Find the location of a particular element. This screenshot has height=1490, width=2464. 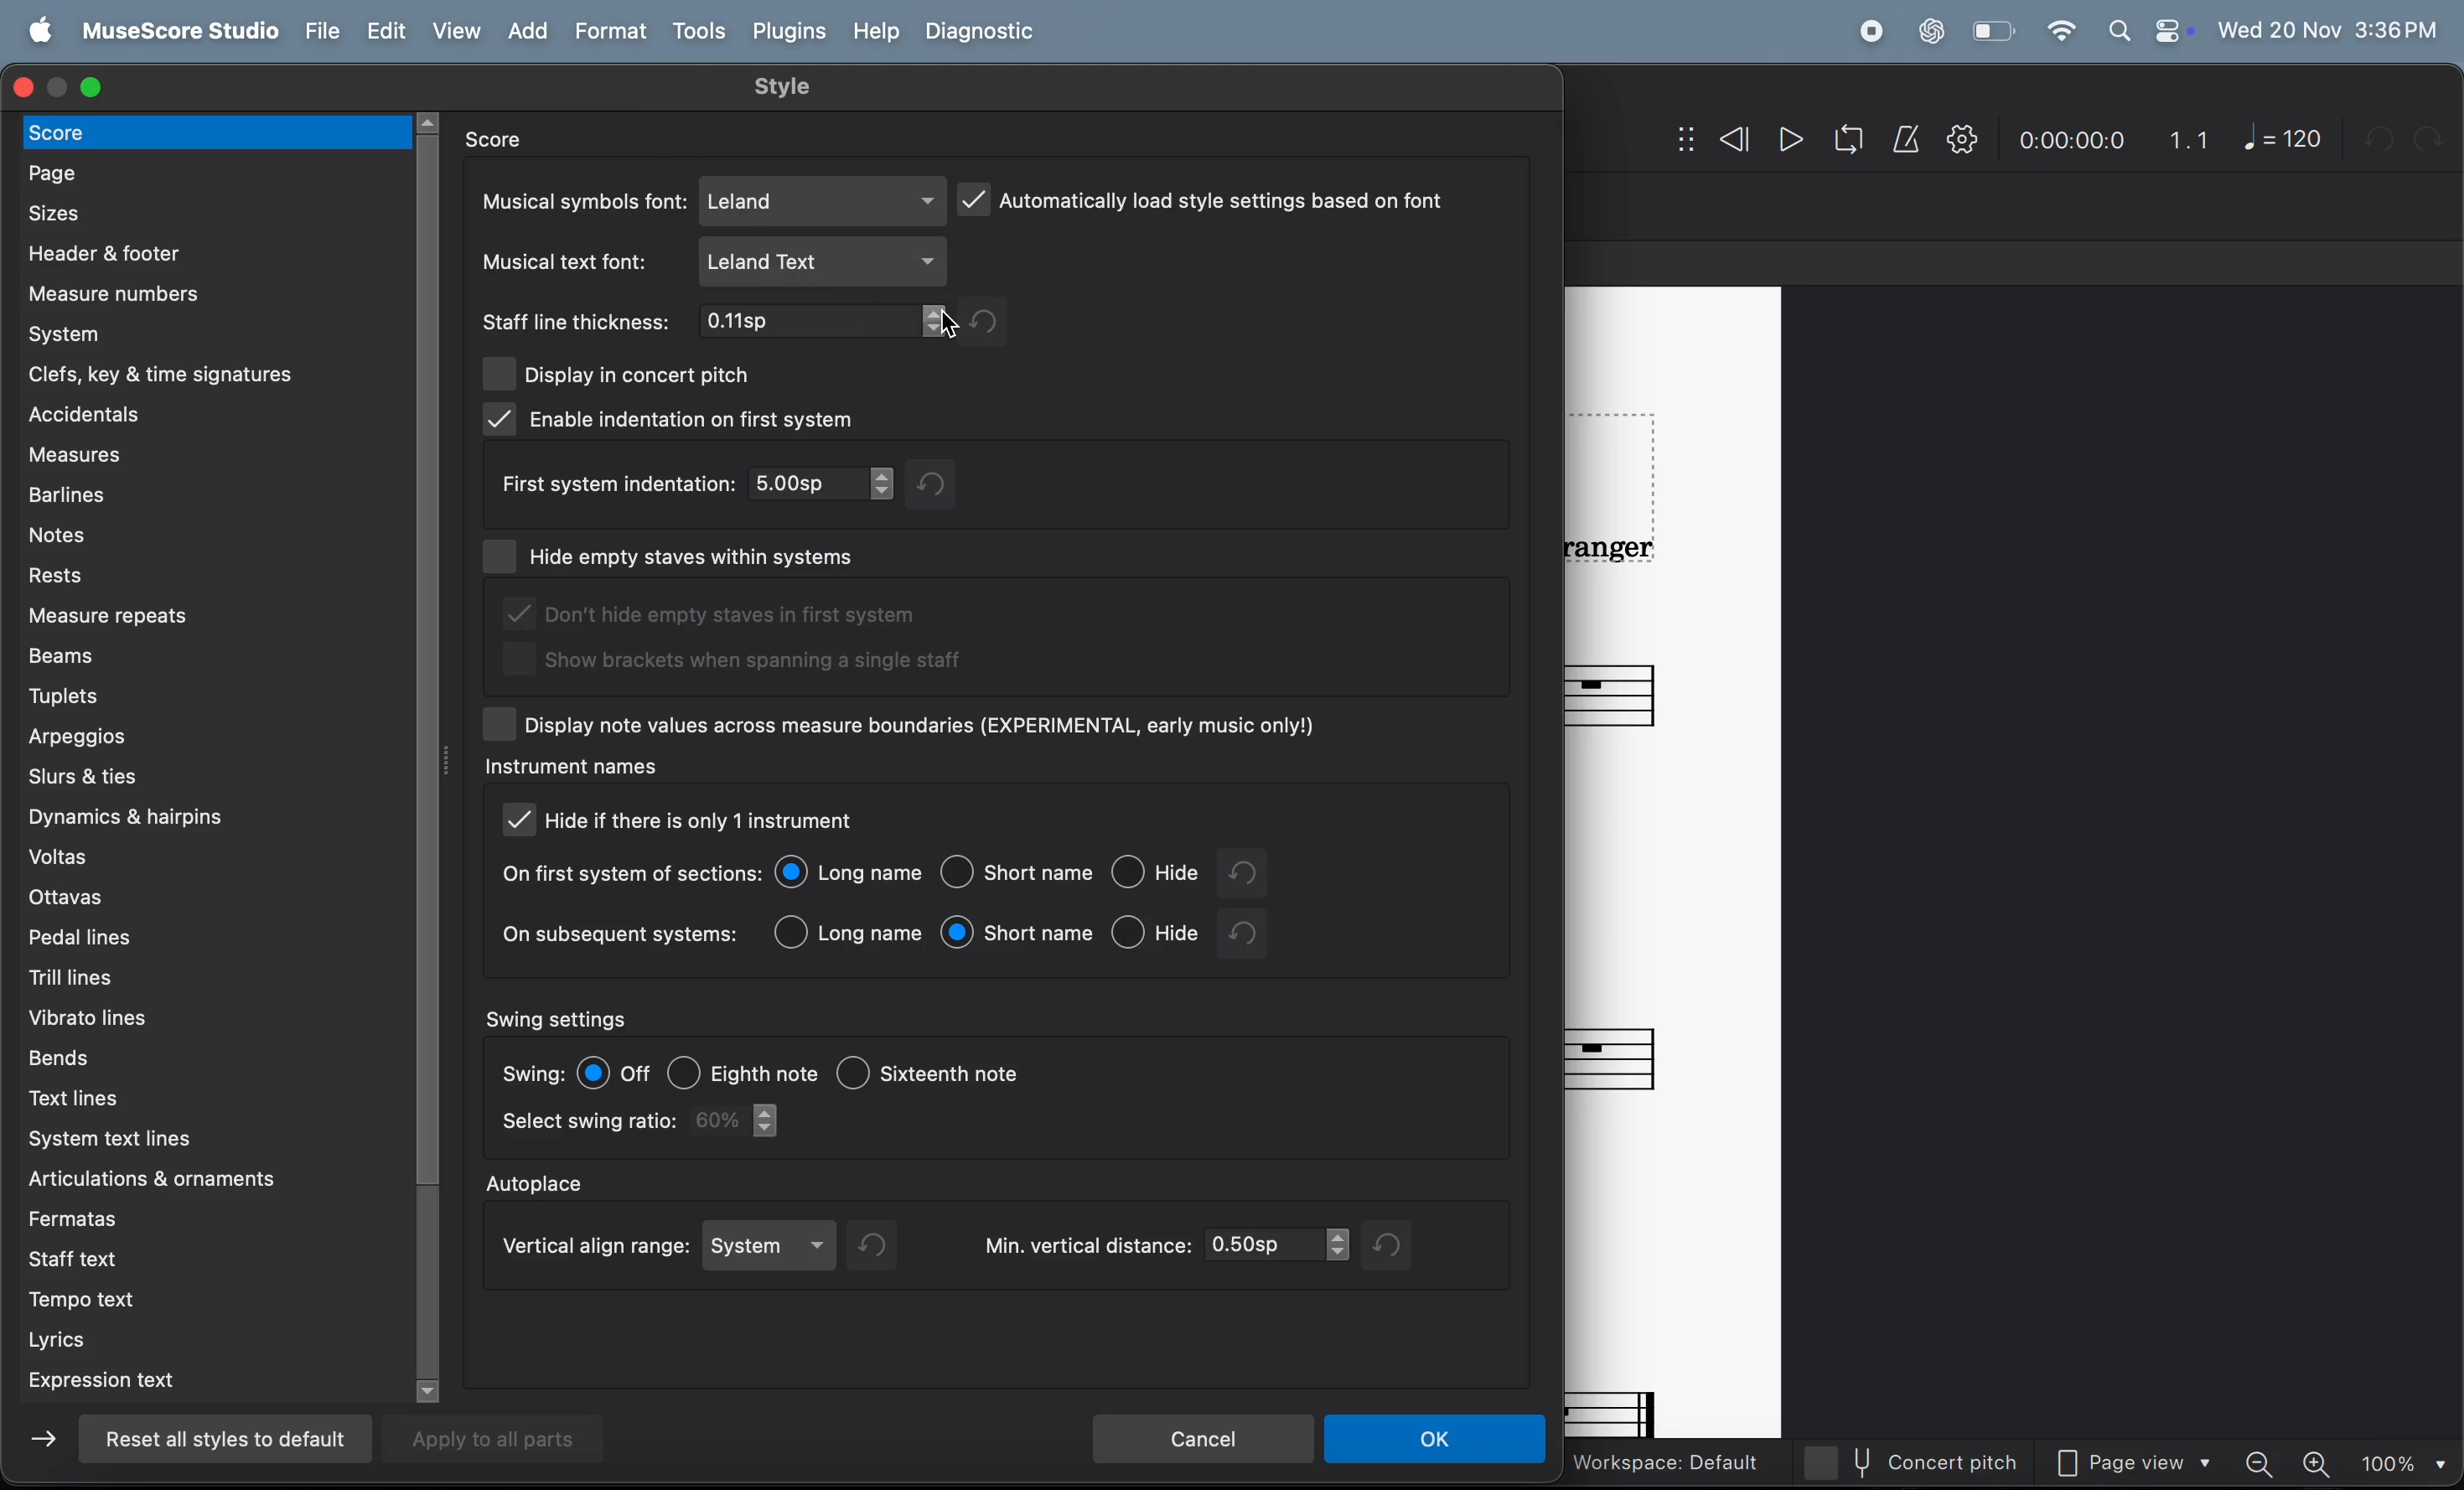

musical text font is located at coordinates (570, 262).